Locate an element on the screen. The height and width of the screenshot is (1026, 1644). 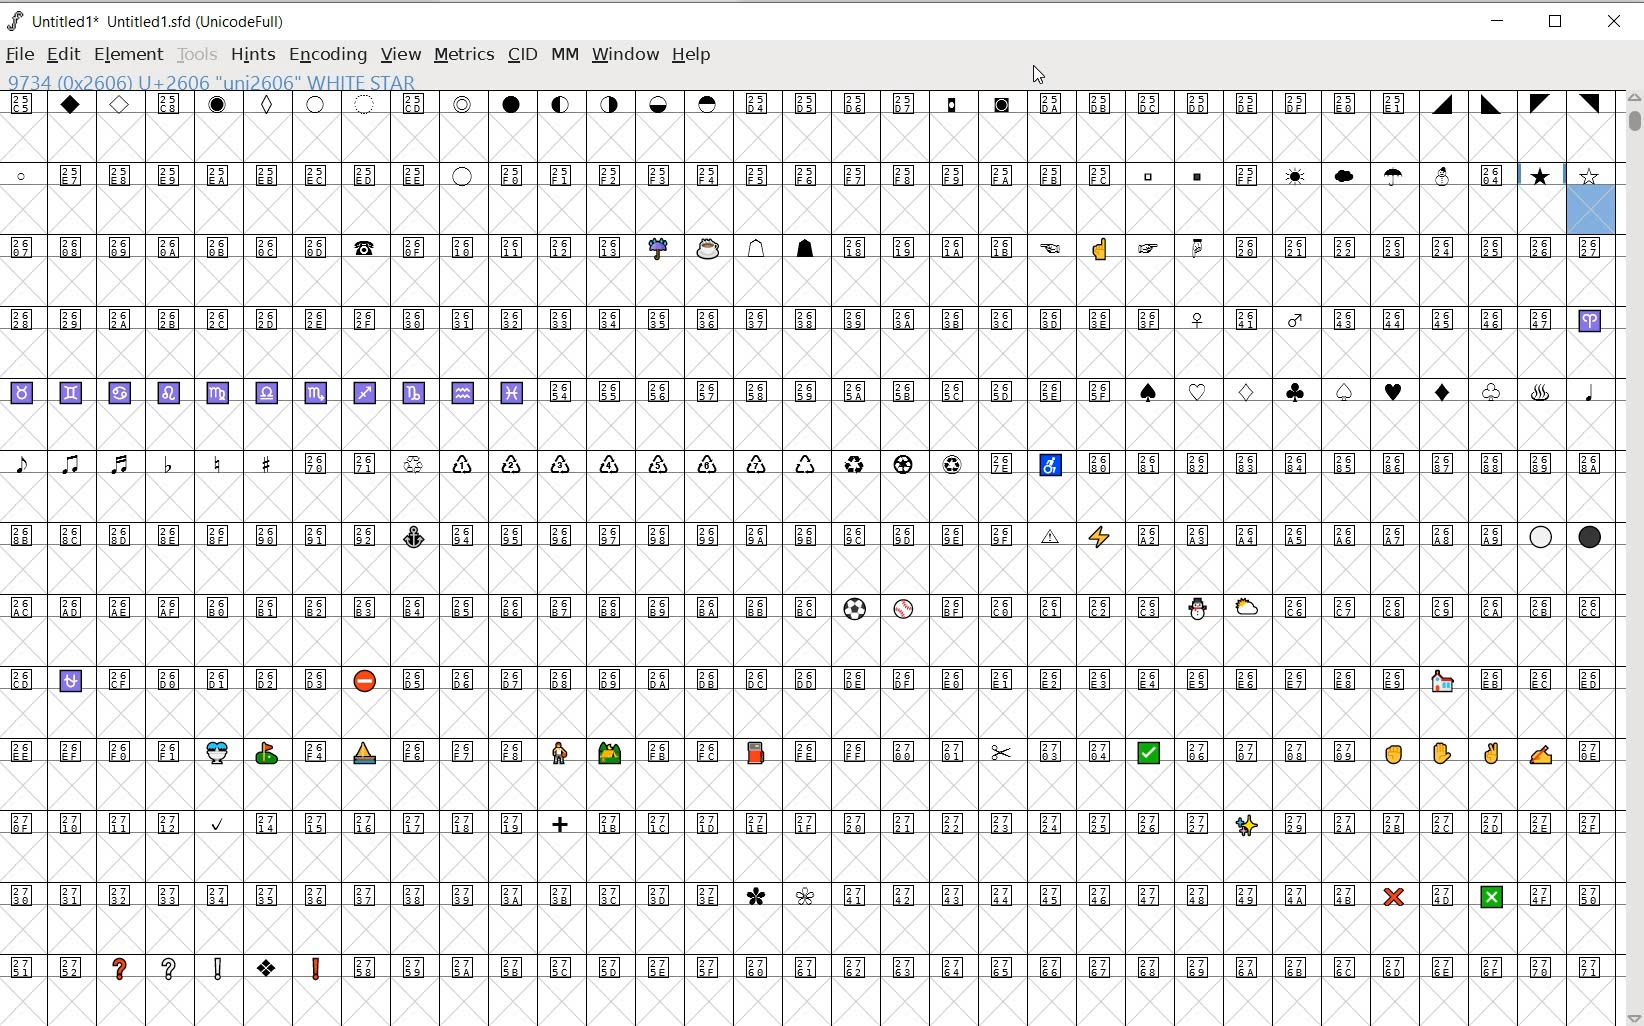
HELP is located at coordinates (694, 56).